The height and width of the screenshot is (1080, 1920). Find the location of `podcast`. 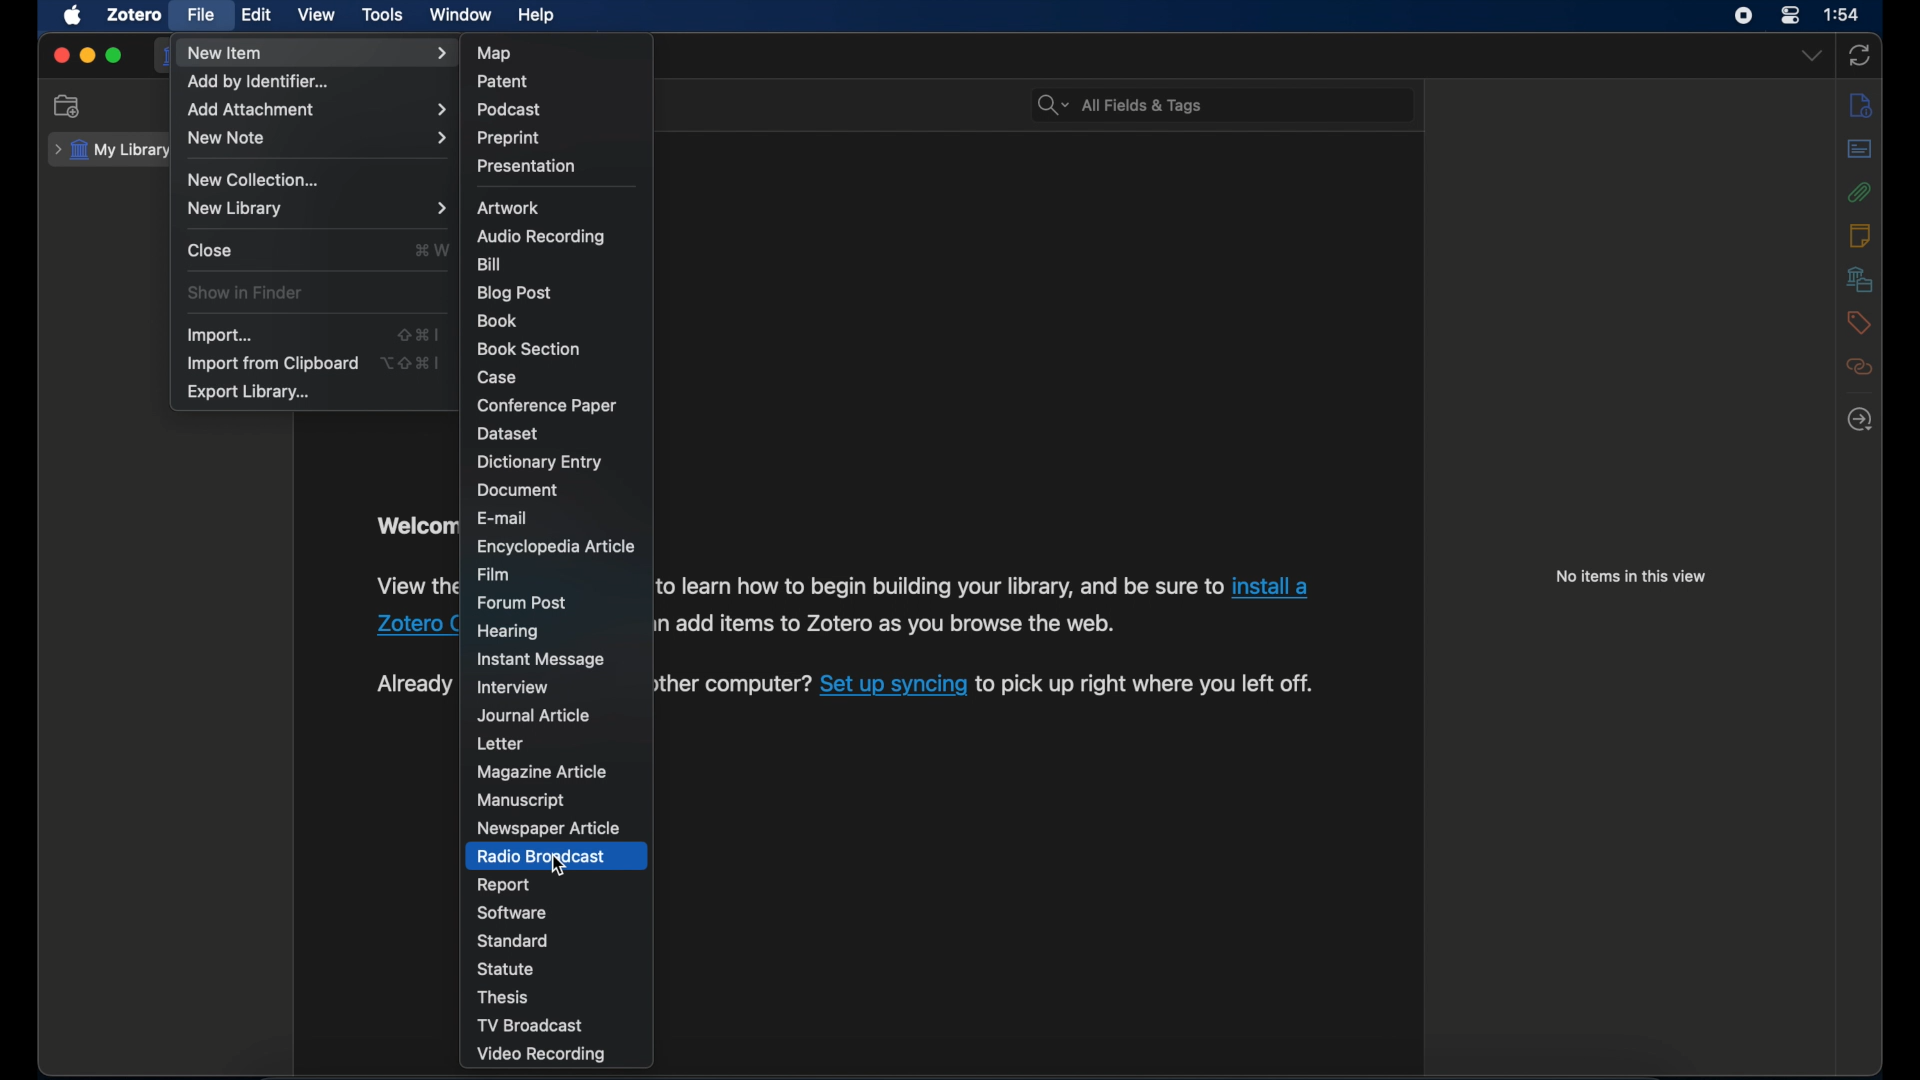

podcast is located at coordinates (511, 110).